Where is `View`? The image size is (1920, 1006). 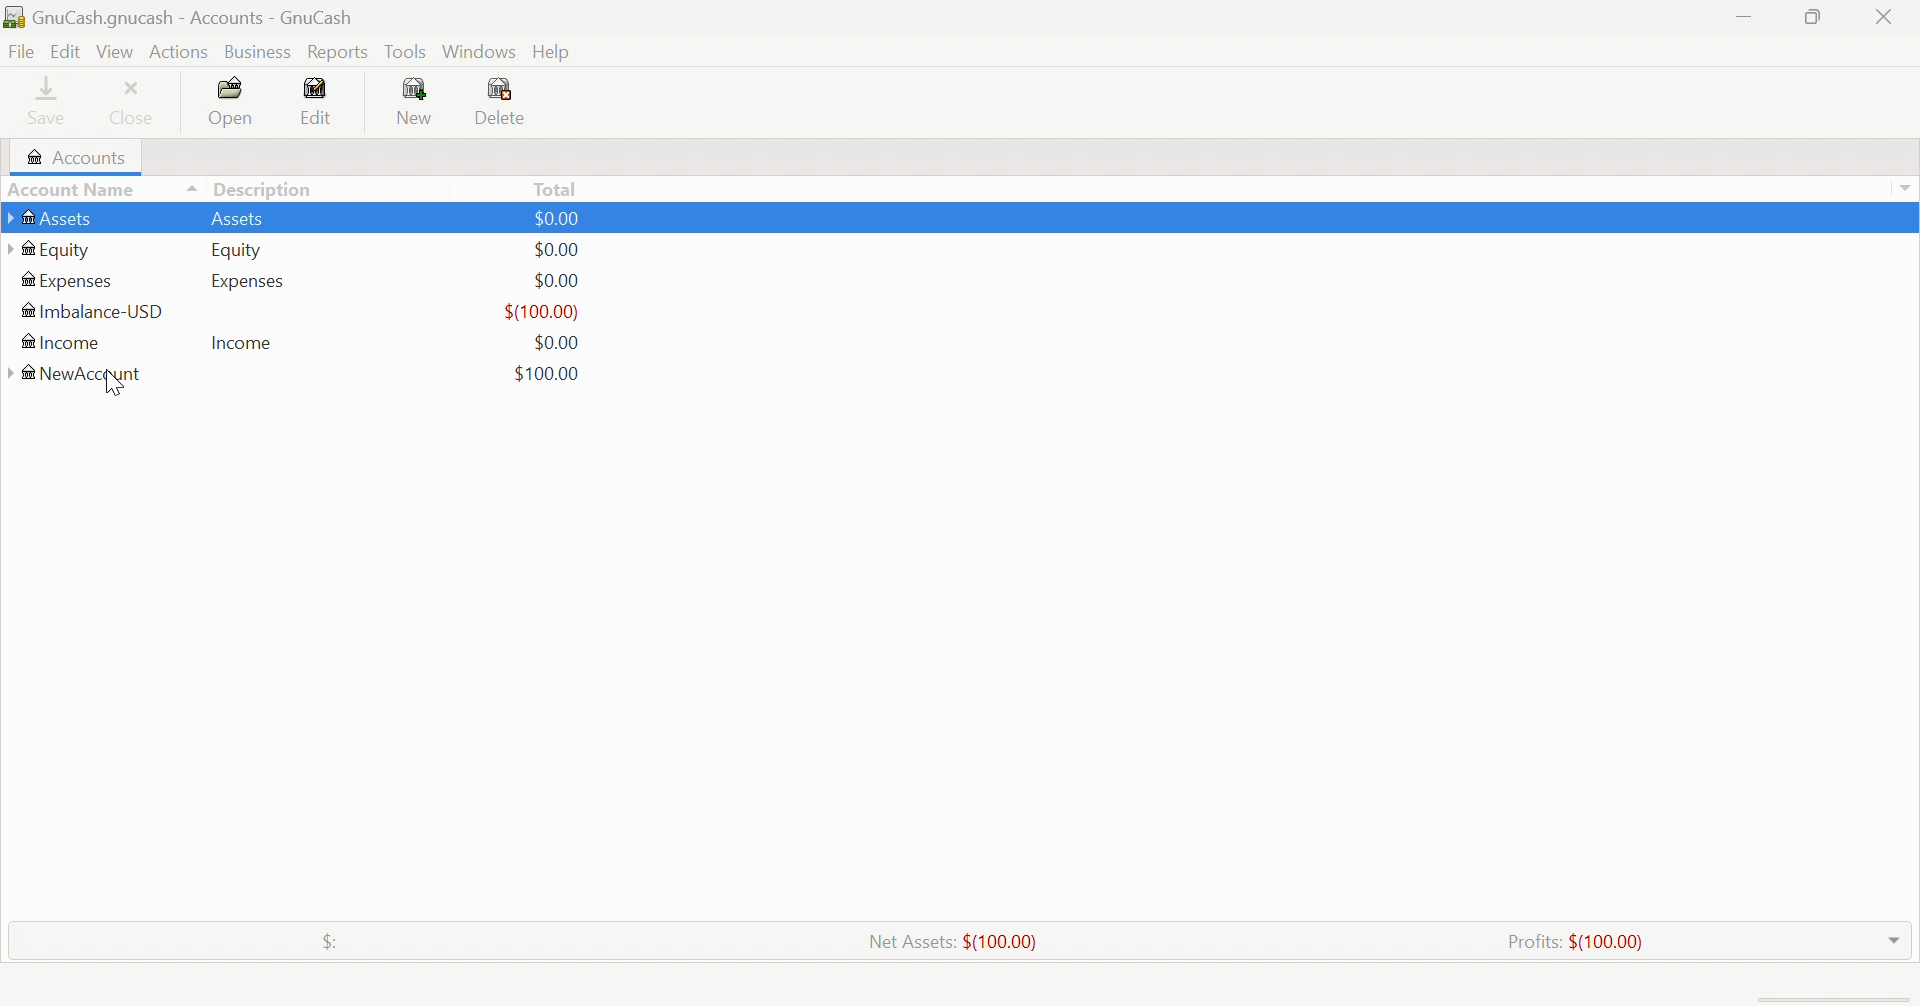 View is located at coordinates (116, 52).